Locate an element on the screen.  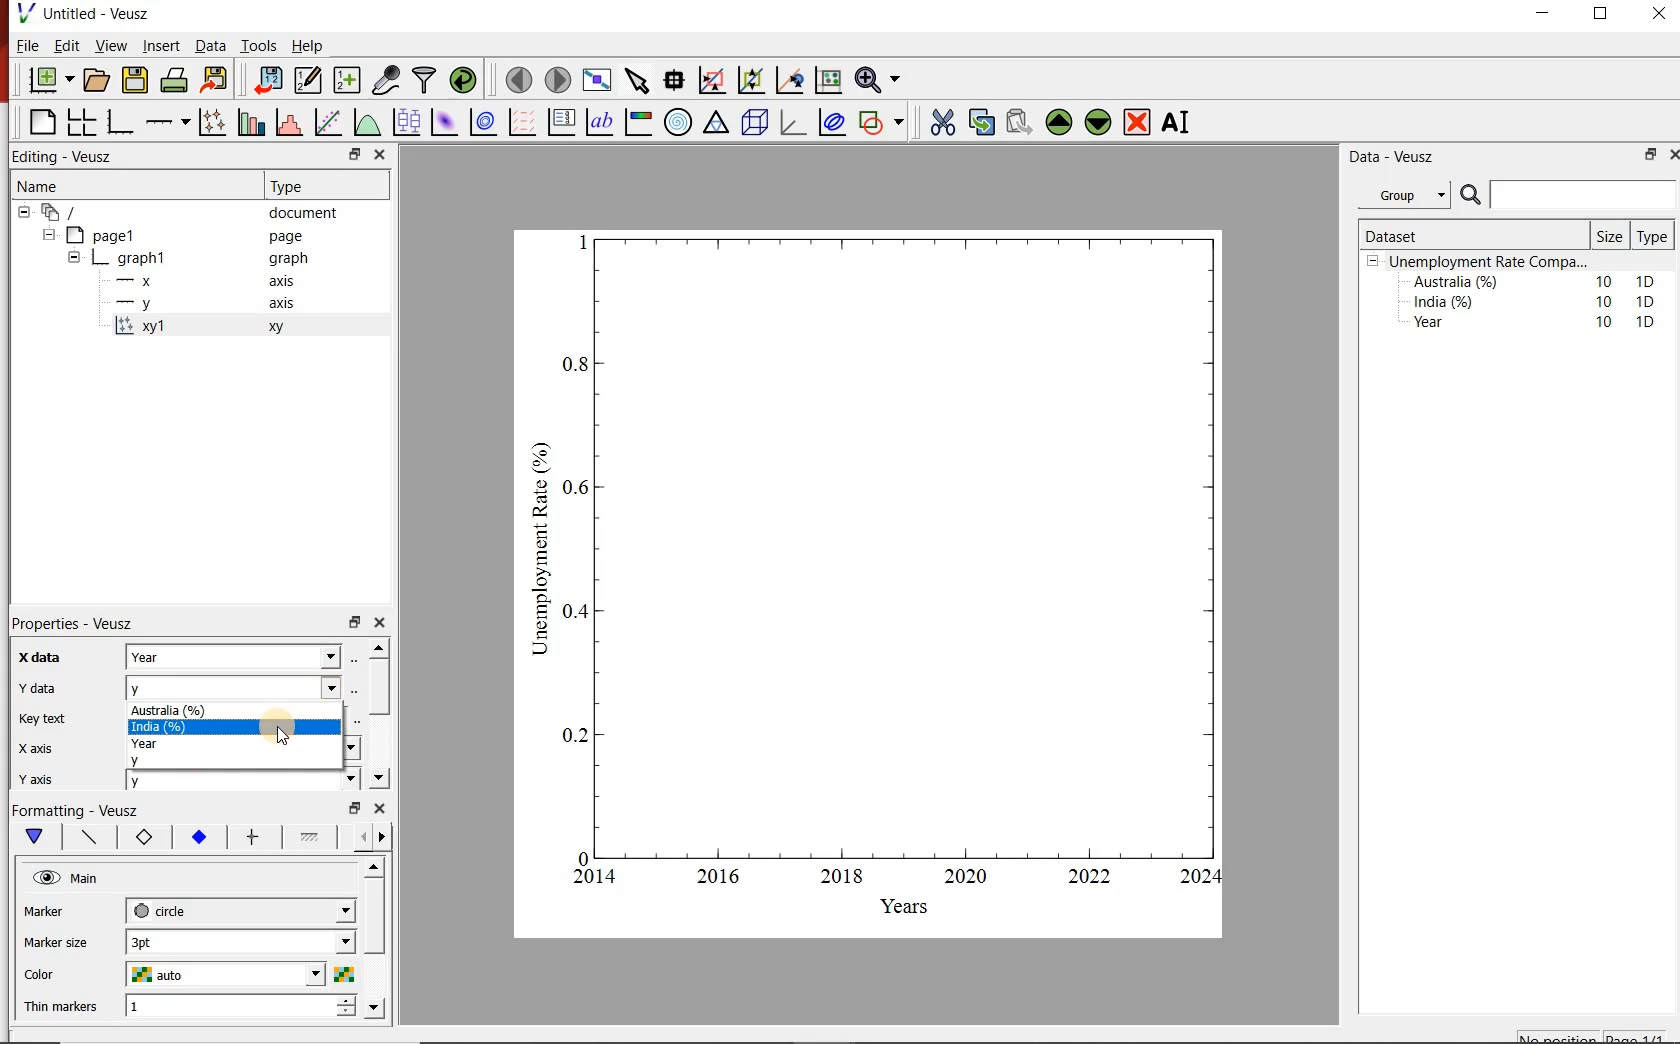
x data is located at coordinates (35, 658).